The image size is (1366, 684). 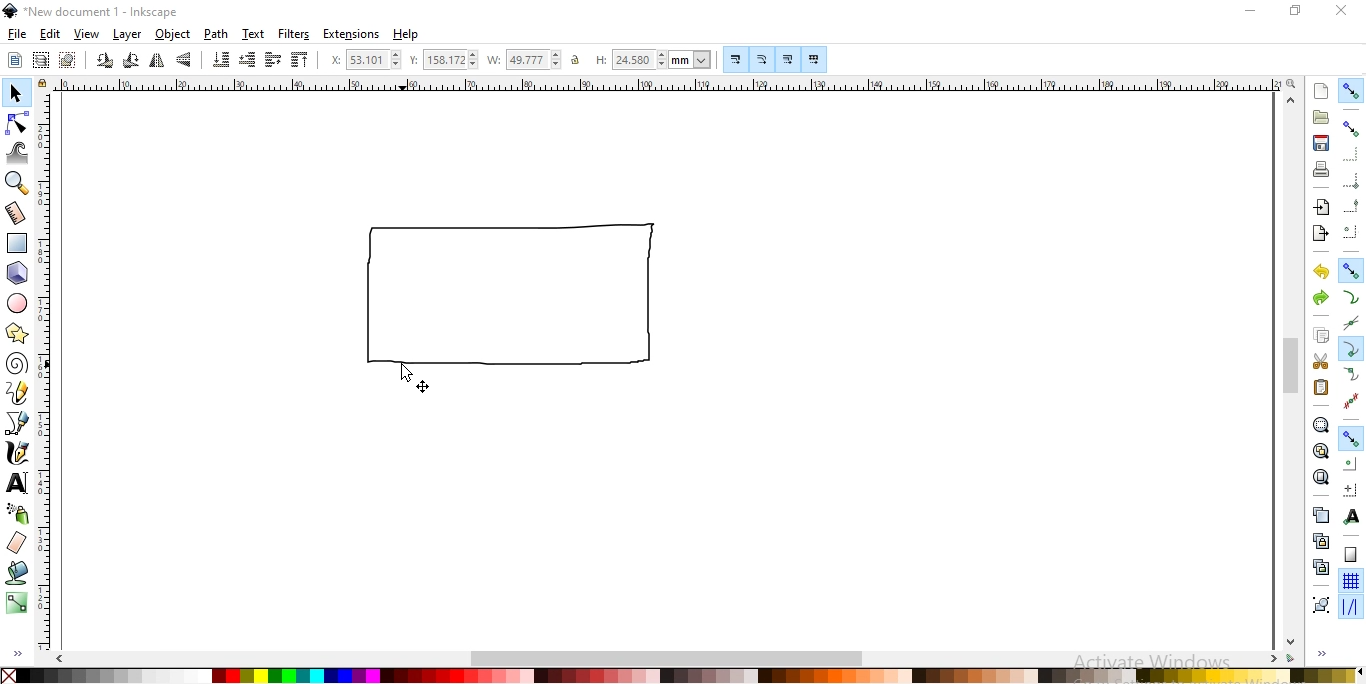 I want to click on erase existing paths, so click(x=19, y=543).